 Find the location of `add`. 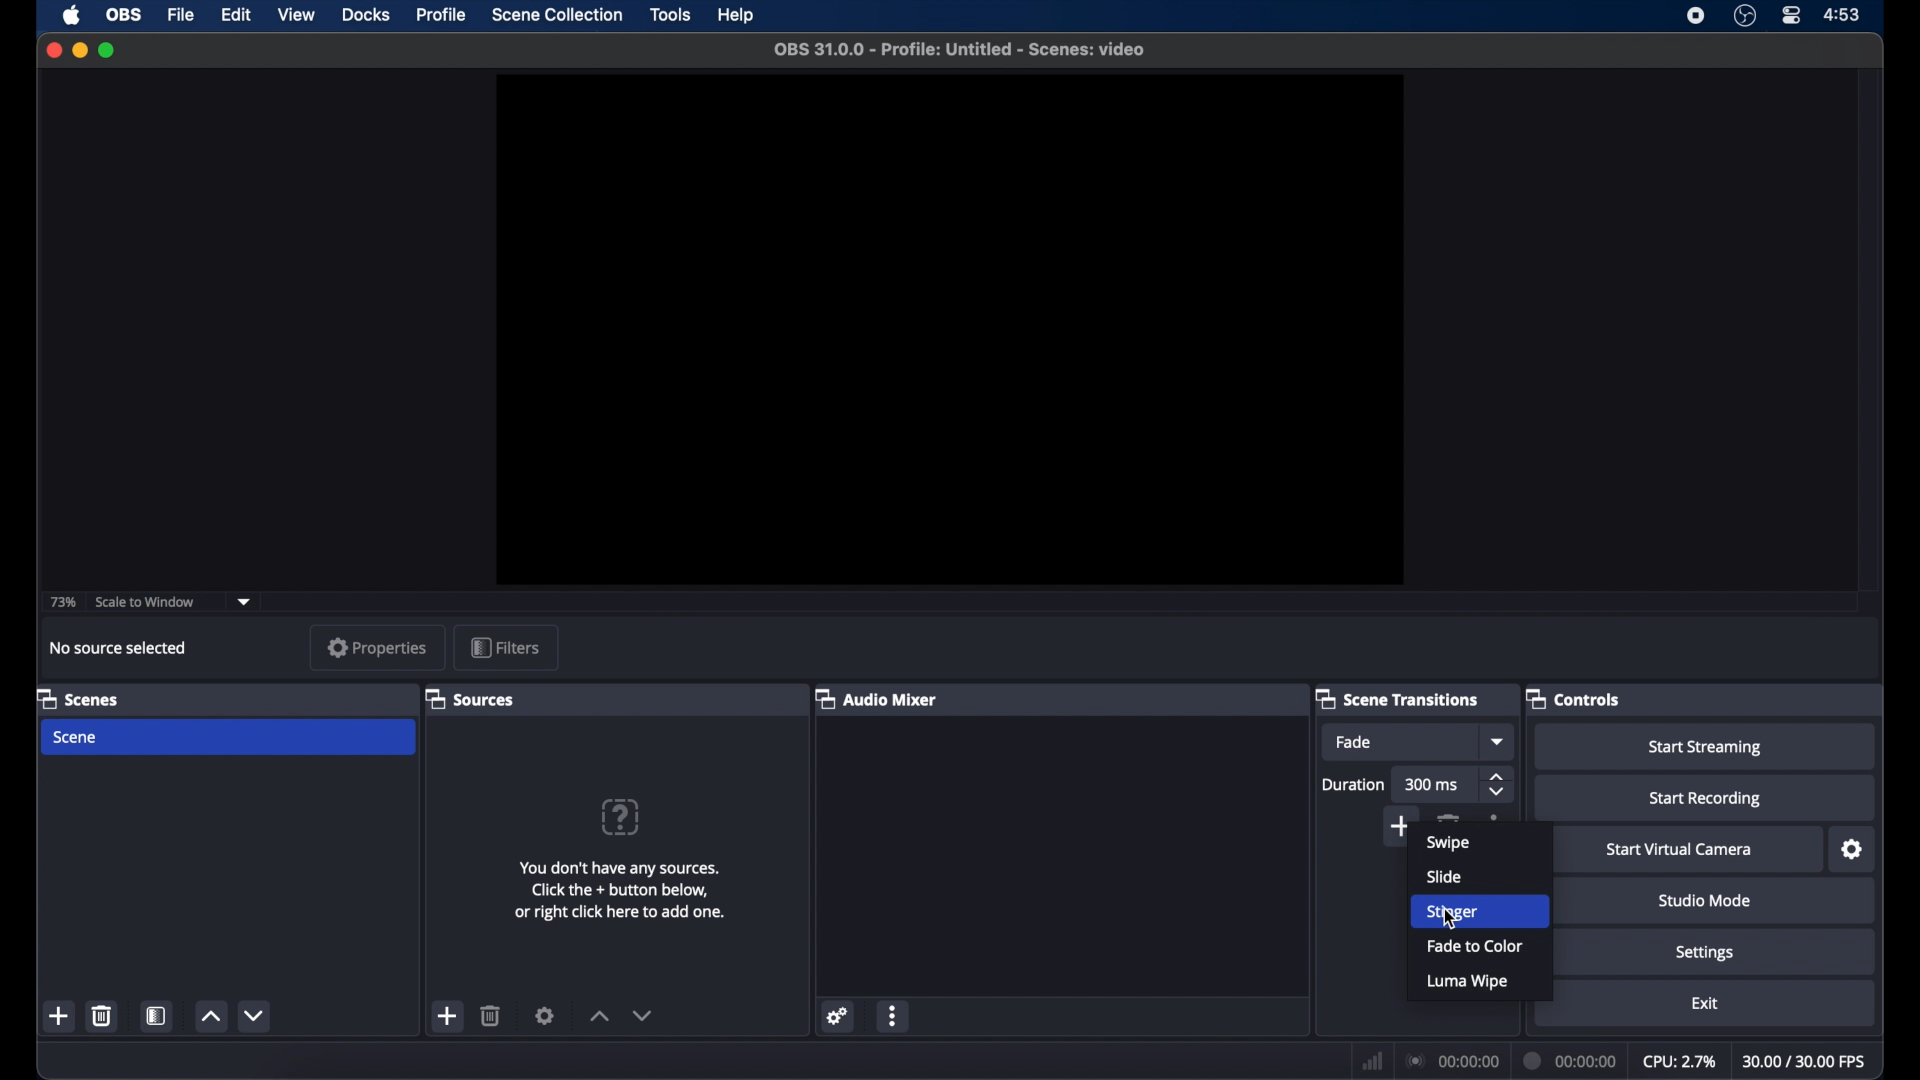

add is located at coordinates (60, 1017).